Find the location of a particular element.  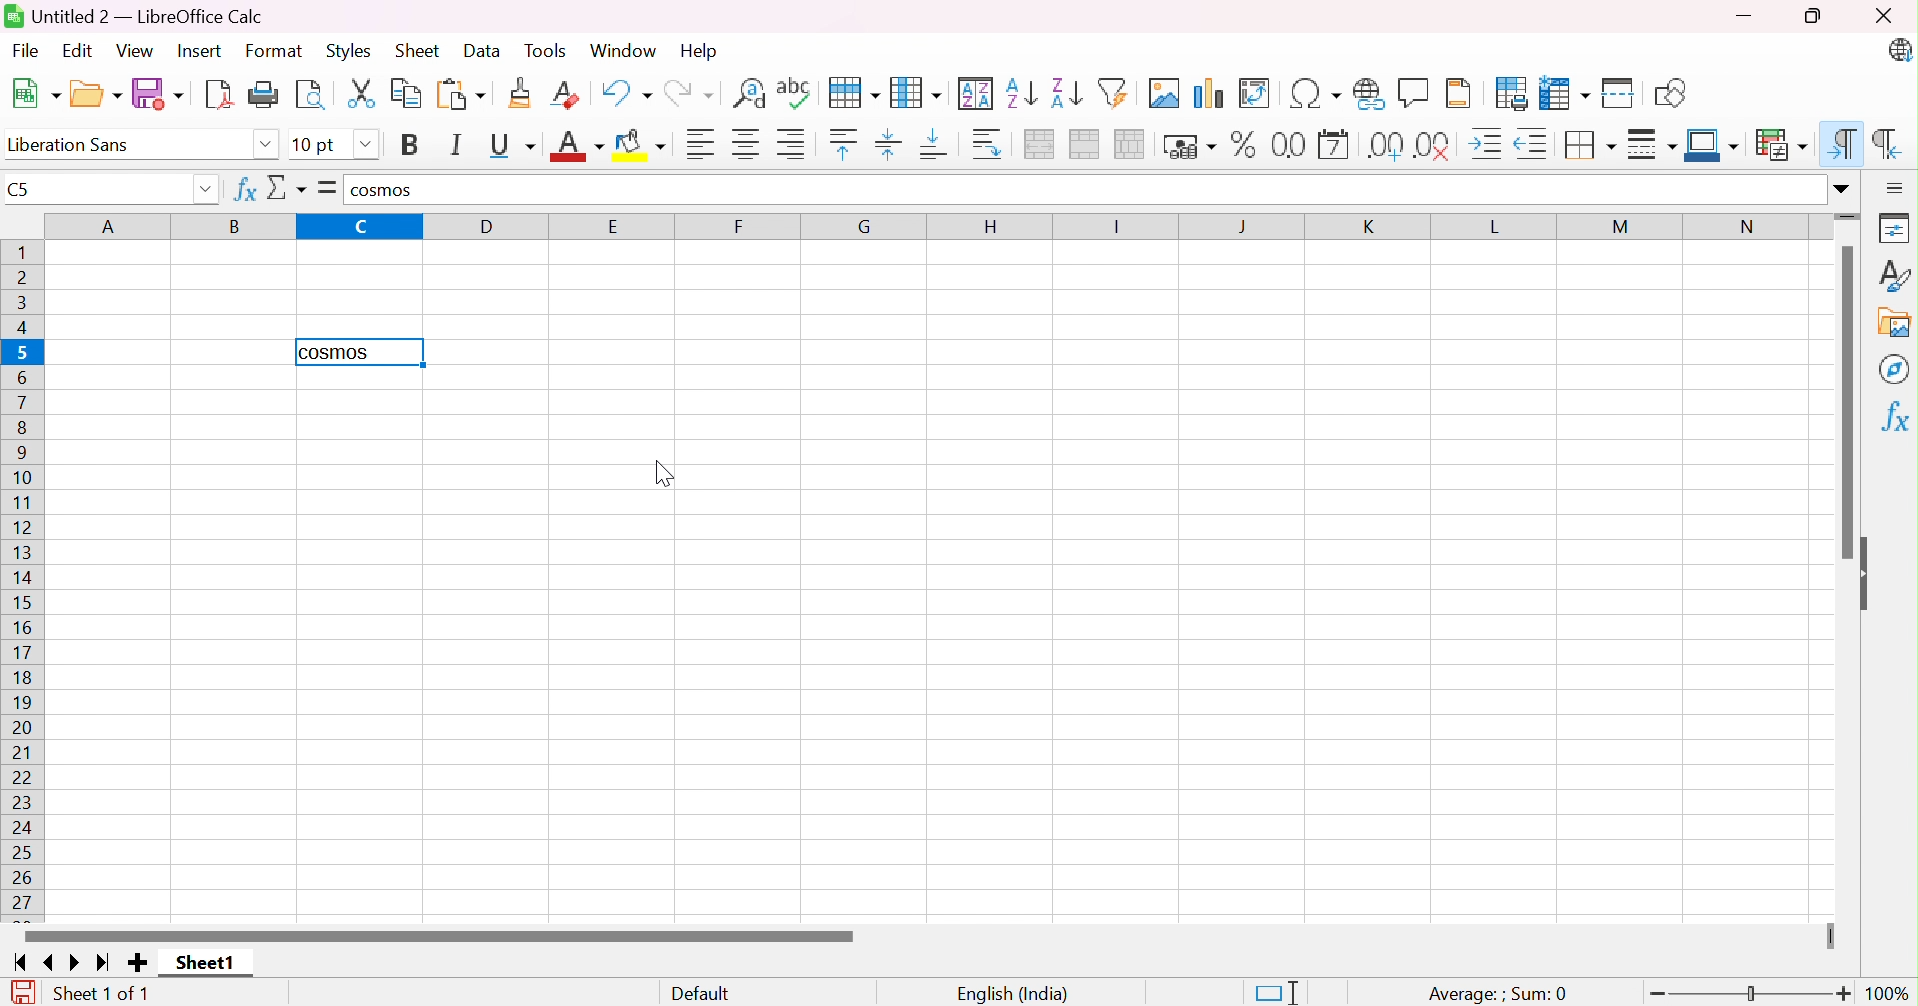

Minimize is located at coordinates (1746, 15).